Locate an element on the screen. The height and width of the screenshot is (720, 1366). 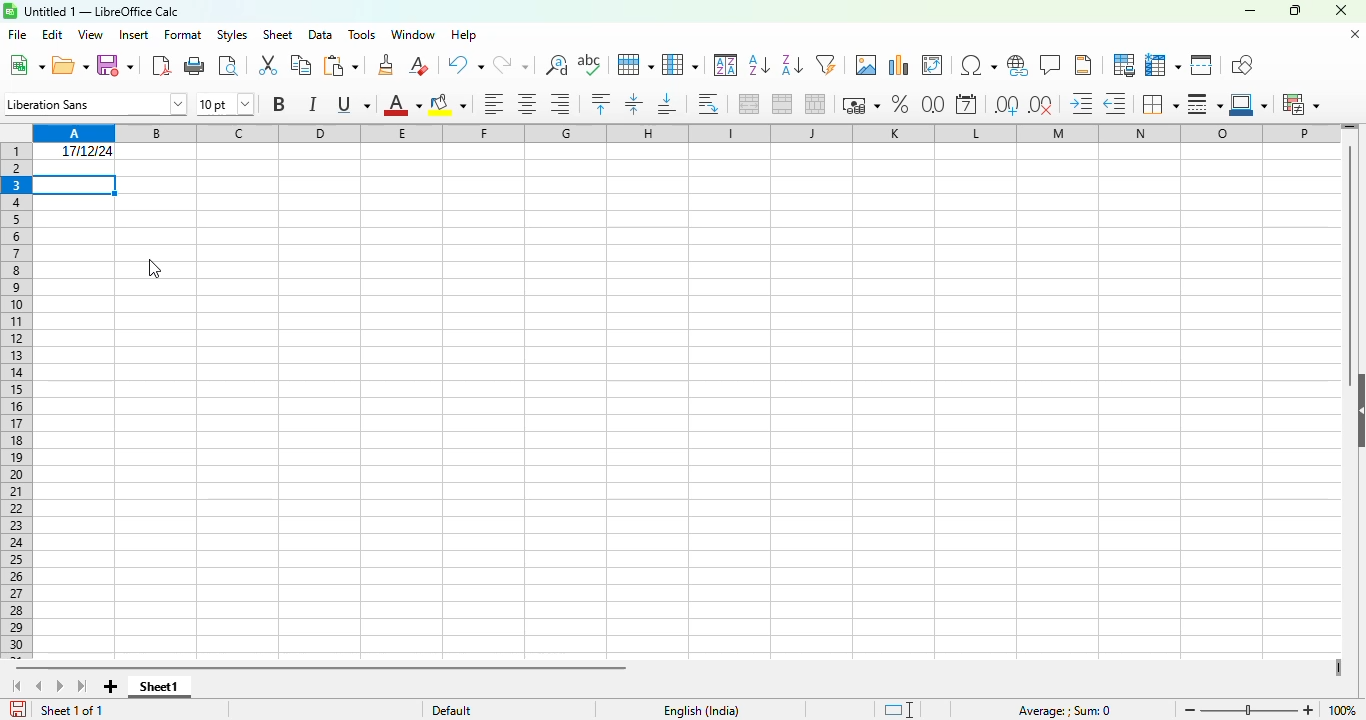
export directly as PDF is located at coordinates (161, 65).